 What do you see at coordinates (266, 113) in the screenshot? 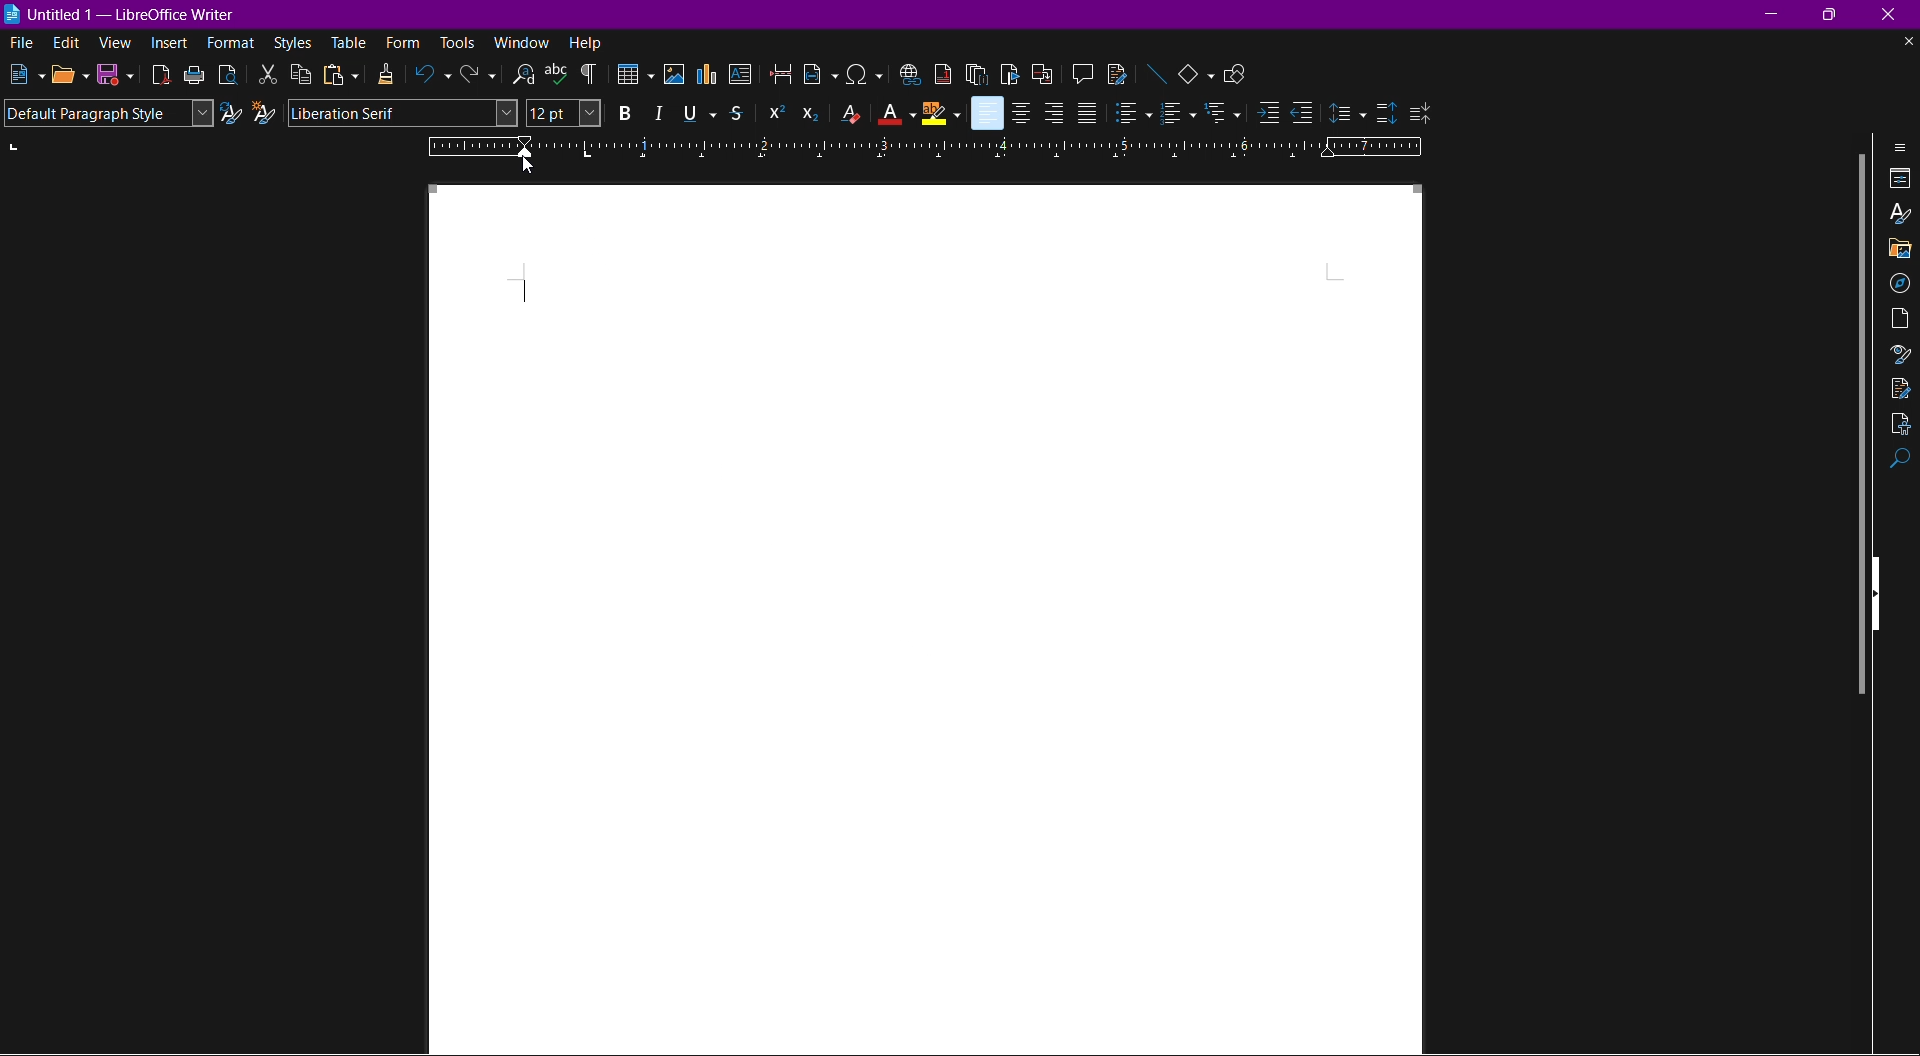
I see `New Style` at bounding box center [266, 113].